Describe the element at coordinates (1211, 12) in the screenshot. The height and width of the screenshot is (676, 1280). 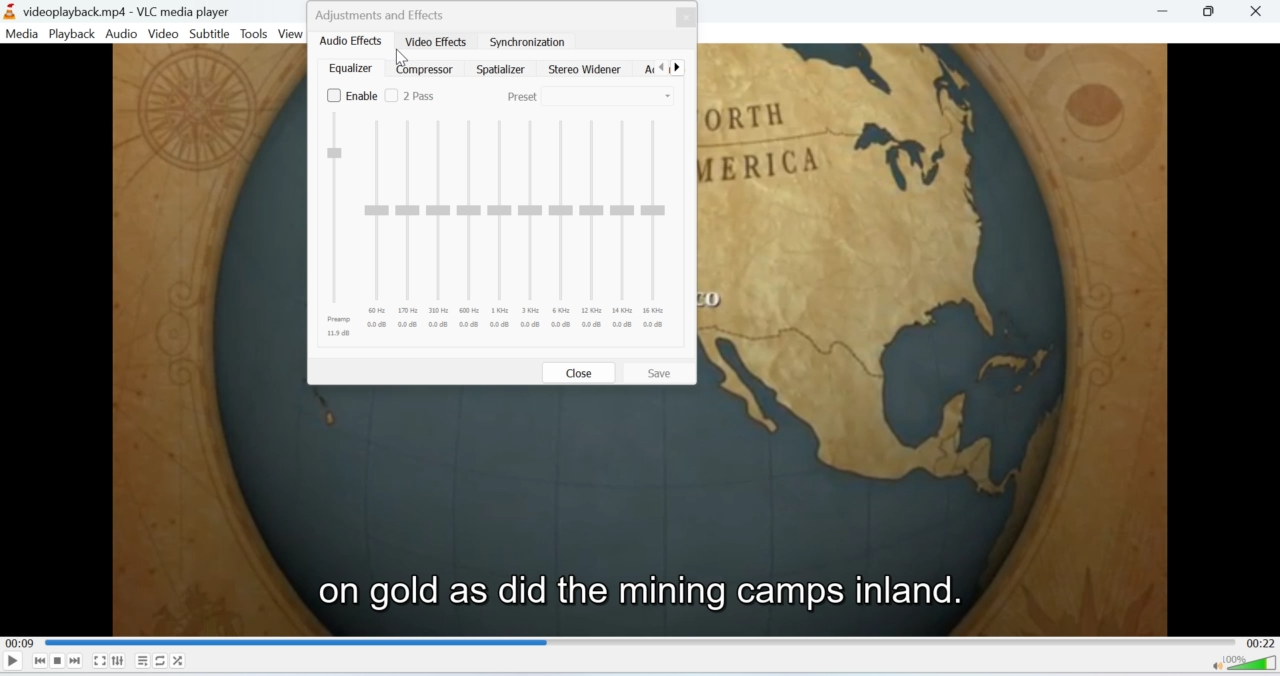
I see `Minimise` at that location.